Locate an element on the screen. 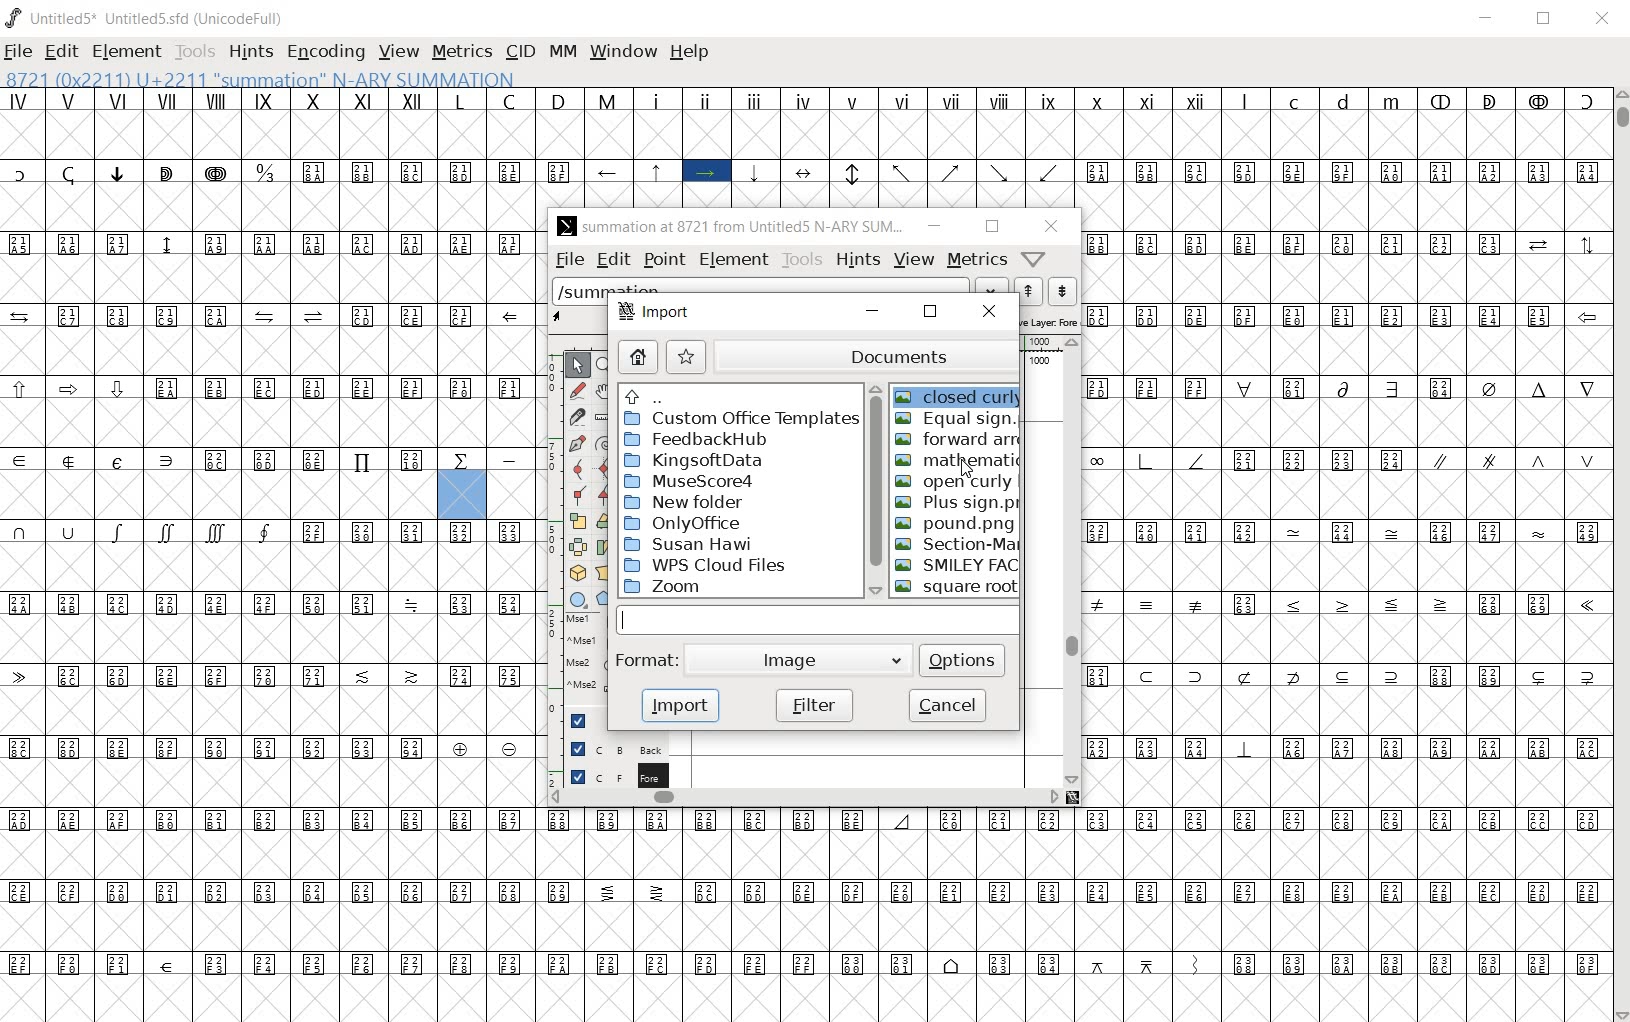  scale the selection is located at coordinates (578, 521).